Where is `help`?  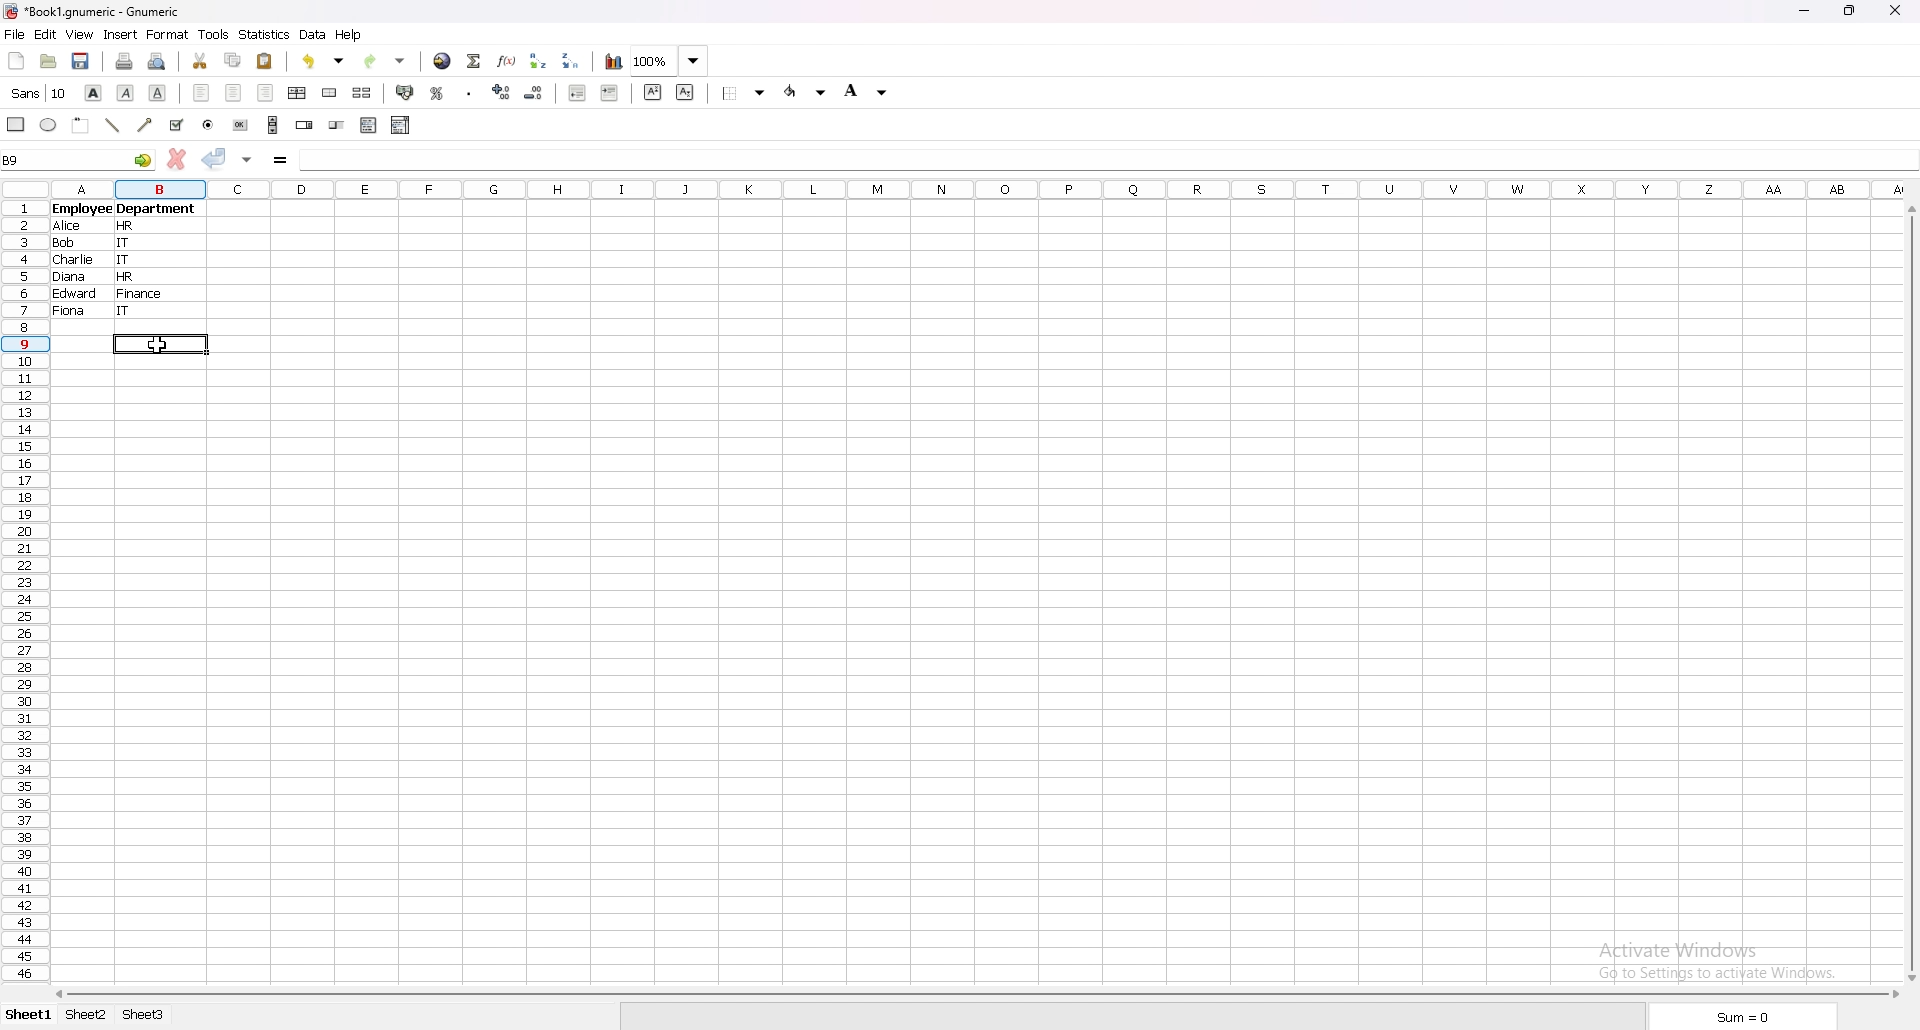 help is located at coordinates (350, 34).